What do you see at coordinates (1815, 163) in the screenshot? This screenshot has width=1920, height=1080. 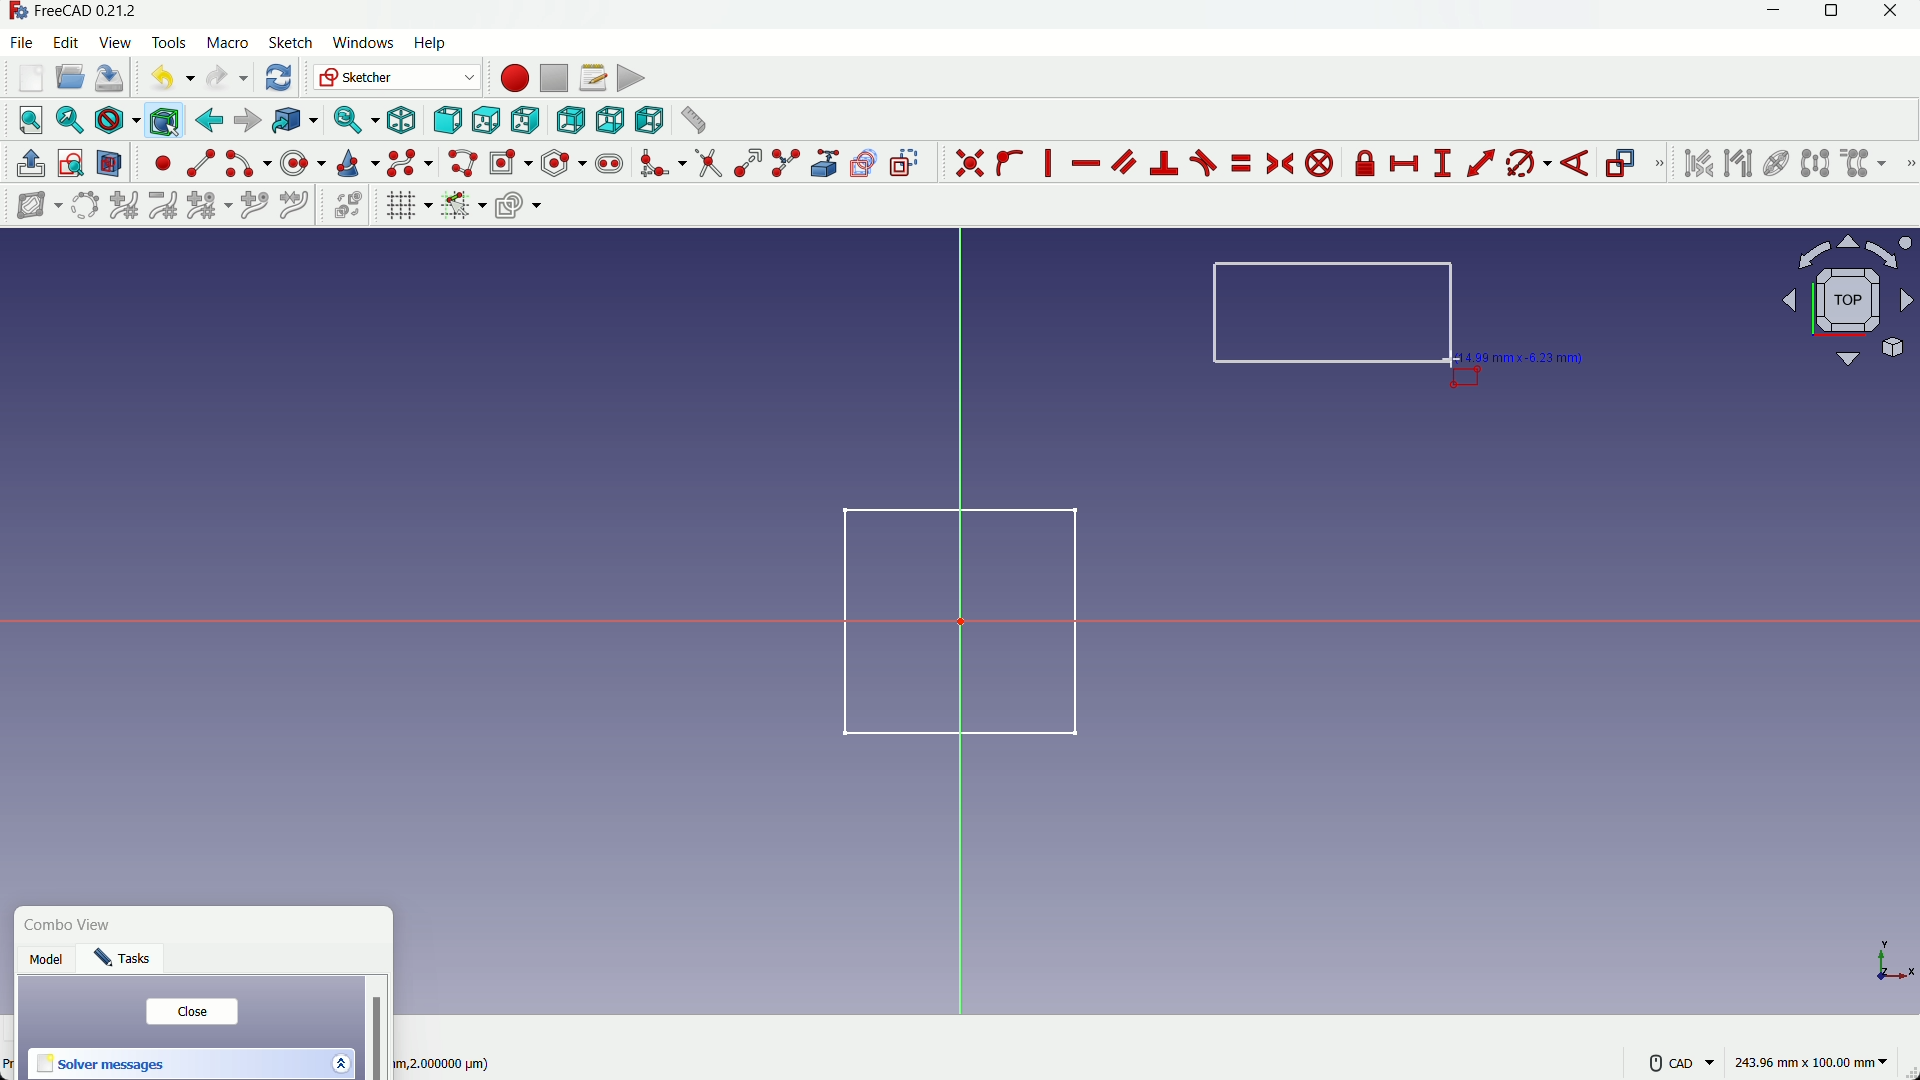 I see `symmetry` at bounding box center [1815, 163].